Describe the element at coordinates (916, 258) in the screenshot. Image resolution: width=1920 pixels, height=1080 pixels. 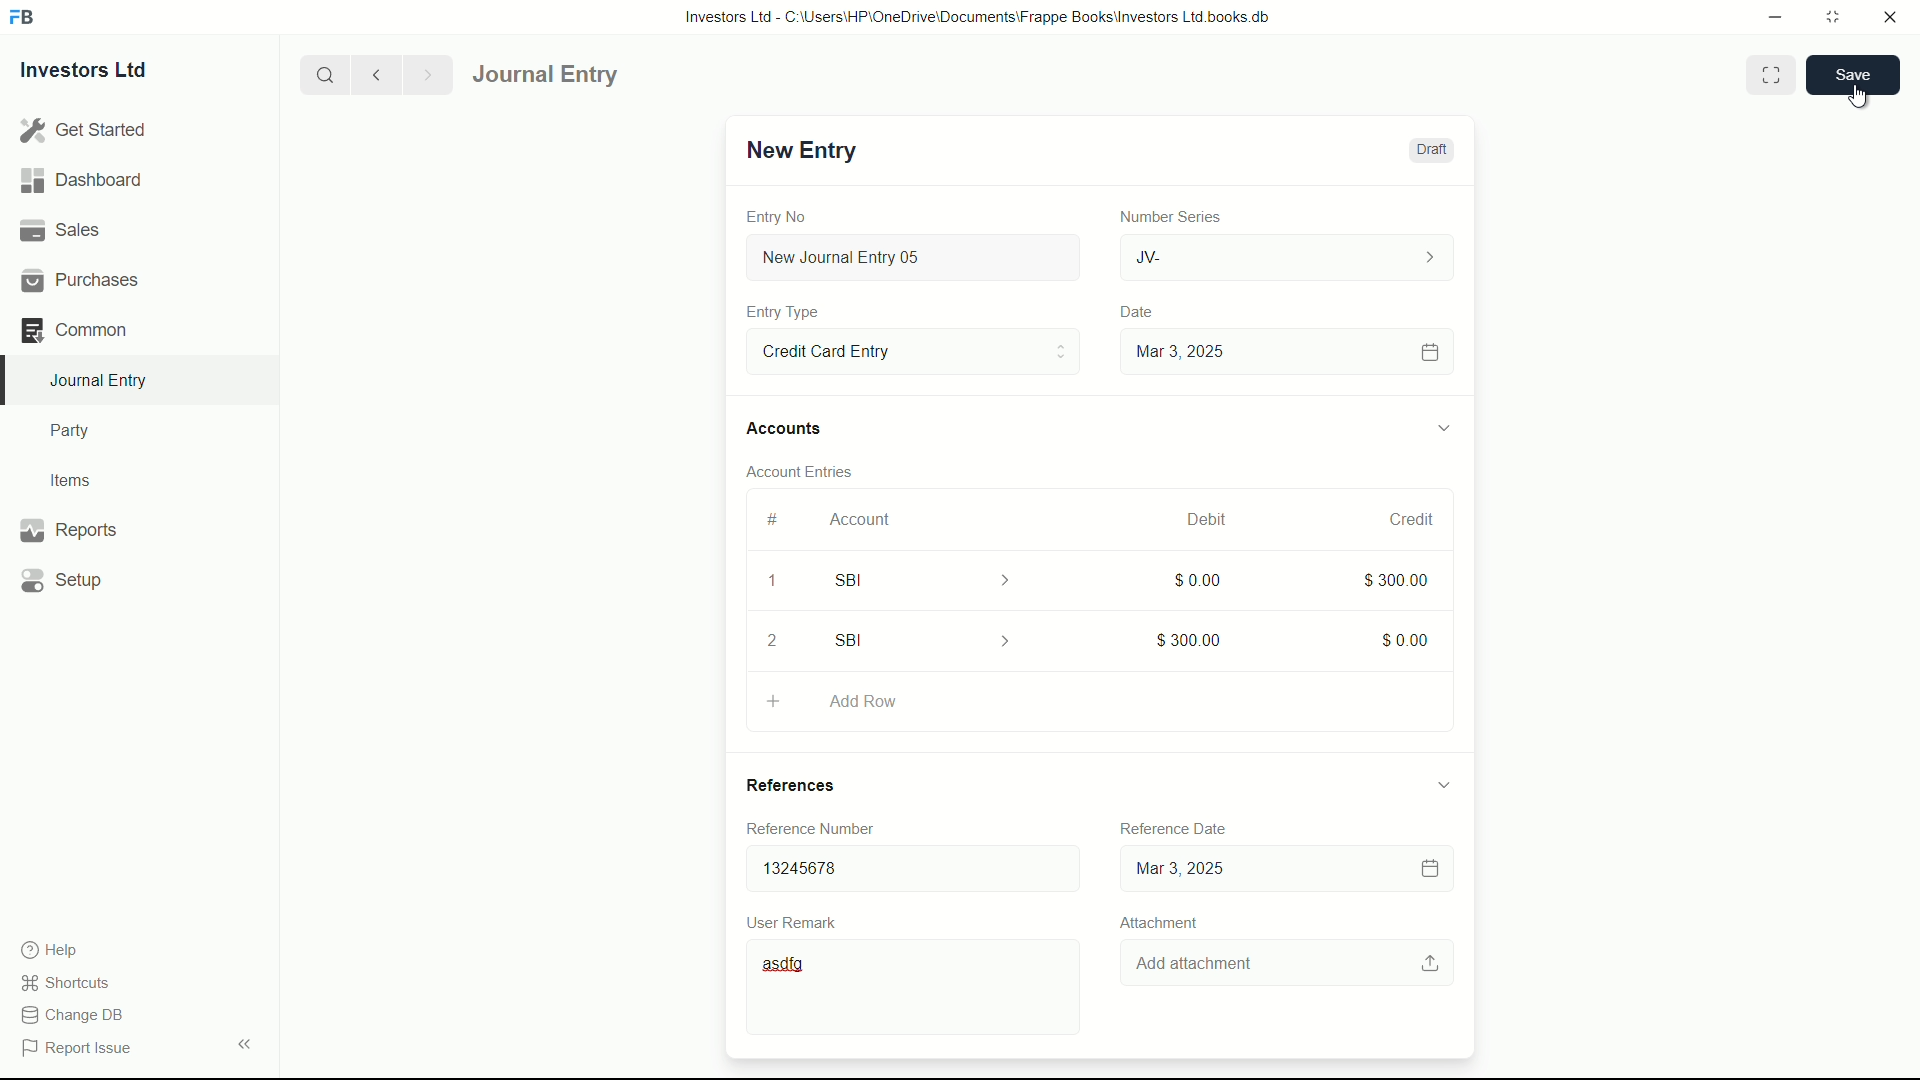
I see `New Journal Entry 05` at that location.